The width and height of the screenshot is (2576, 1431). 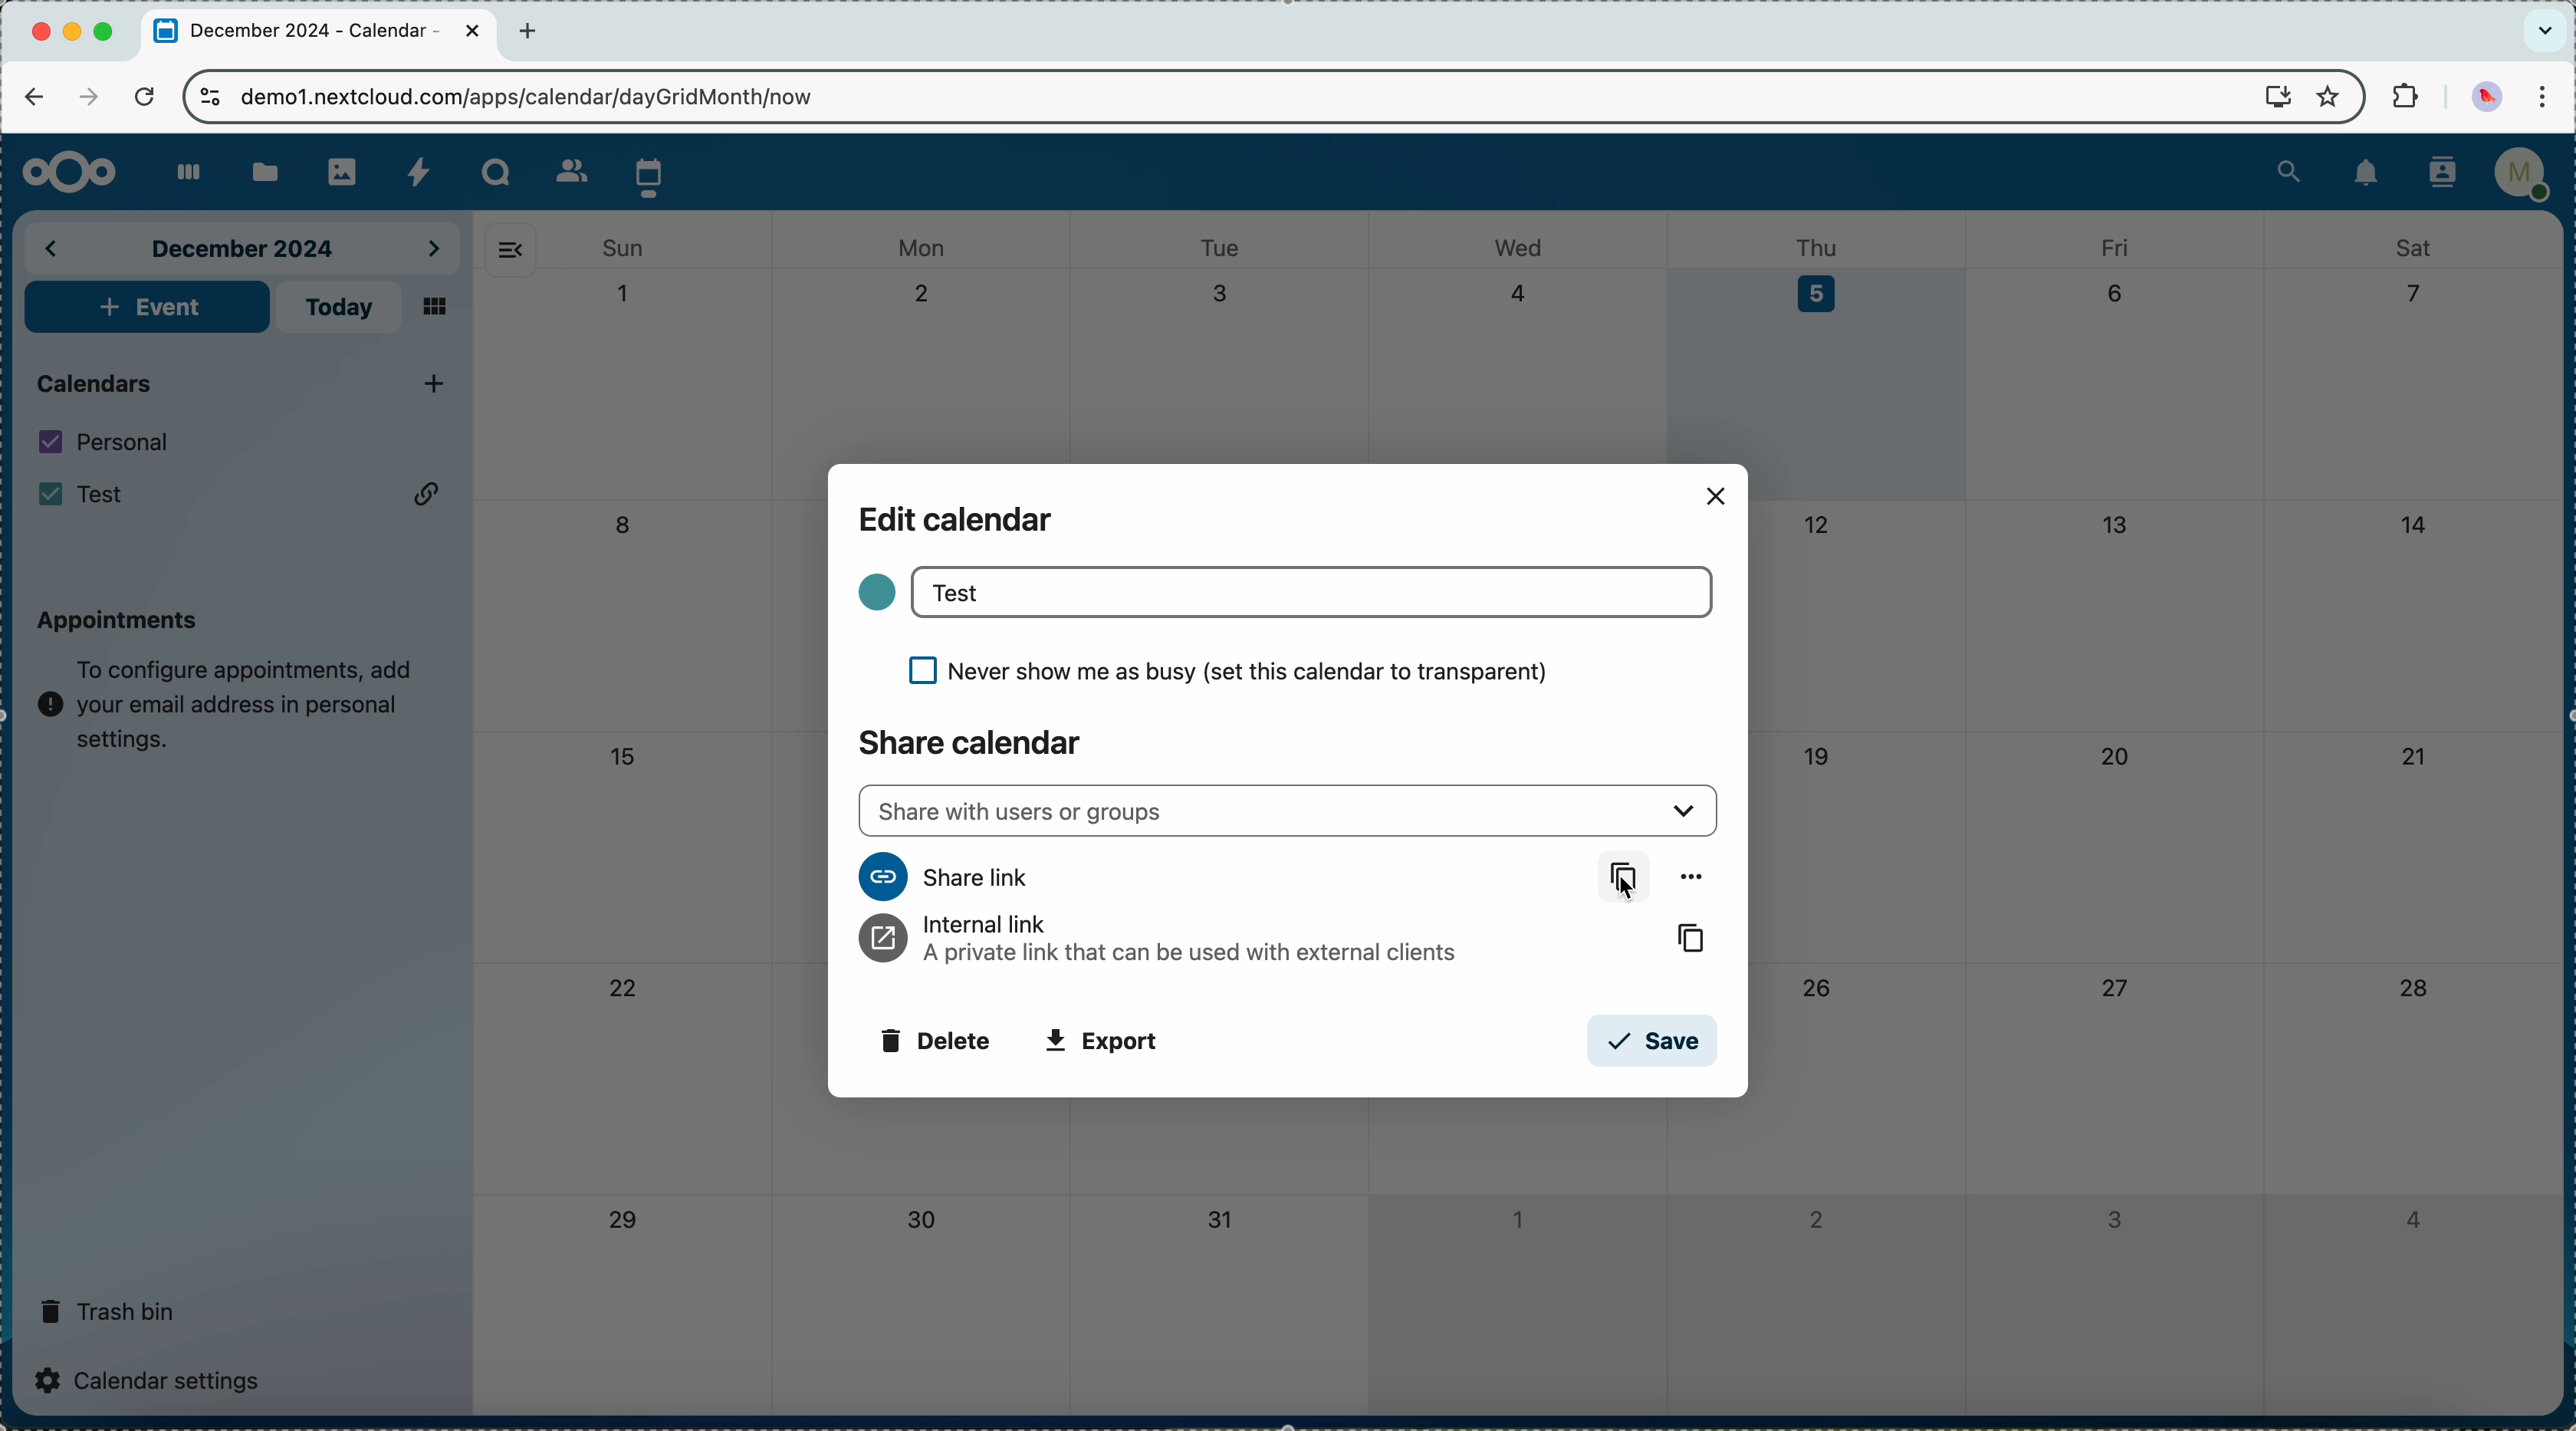 What do you see at coordinates (433, 384) in the screenshot?
I see `click on add new calendar` at bounding box center [433, 384].